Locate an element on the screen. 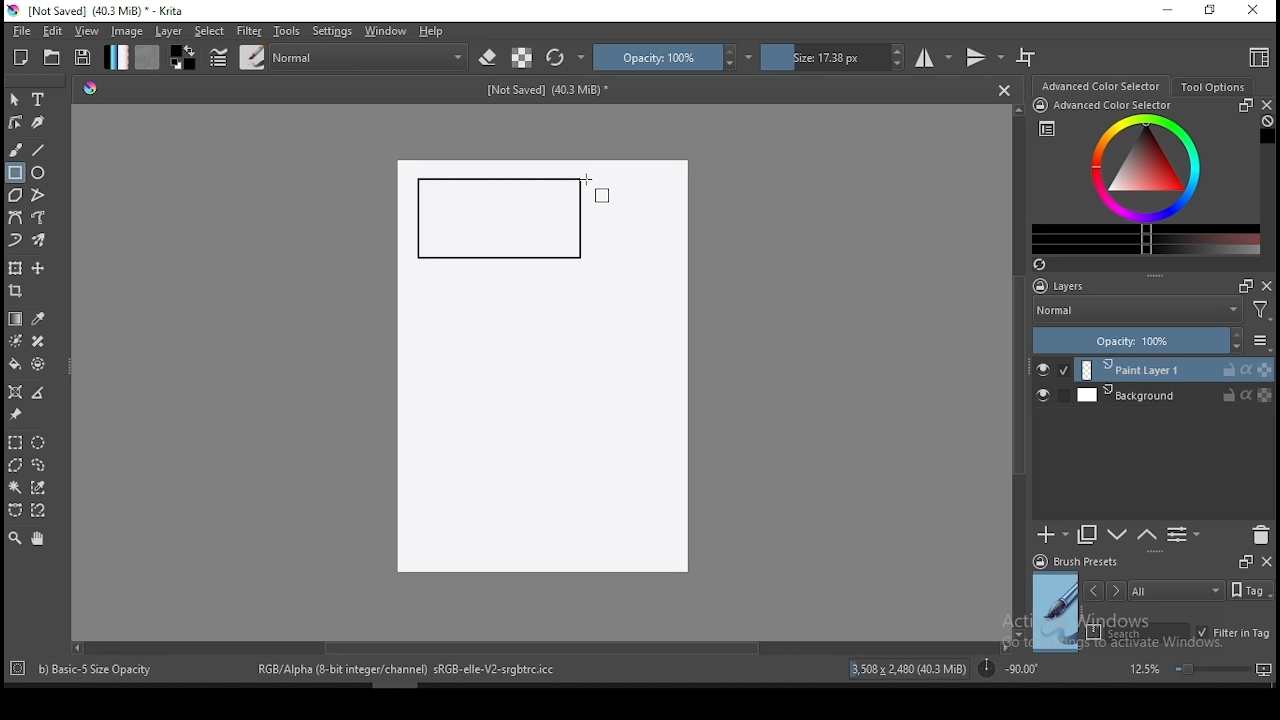 Image resolution: width=1280 pixels, height=720 pixels. opacity is located at coordinates (673, 57).